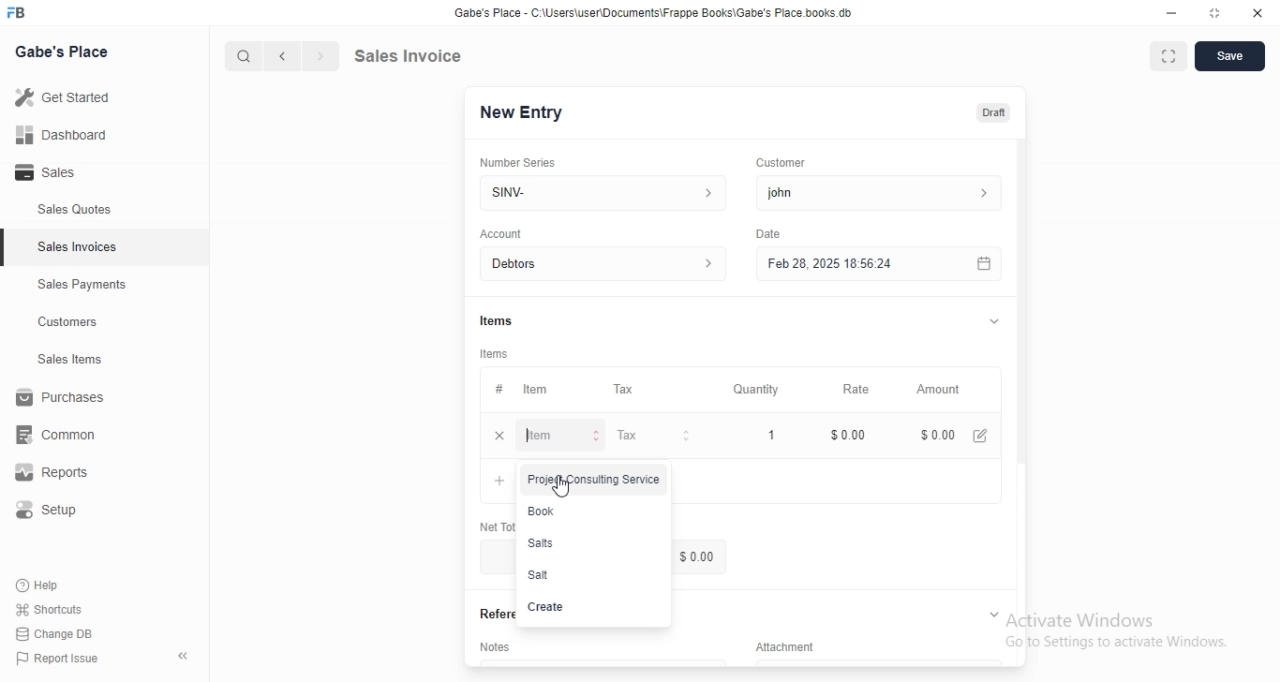 This screenshot has height=682, width=1280. Describe the element at coordinates (1163, 15) in the screenshot. I see `minimize` at that location.